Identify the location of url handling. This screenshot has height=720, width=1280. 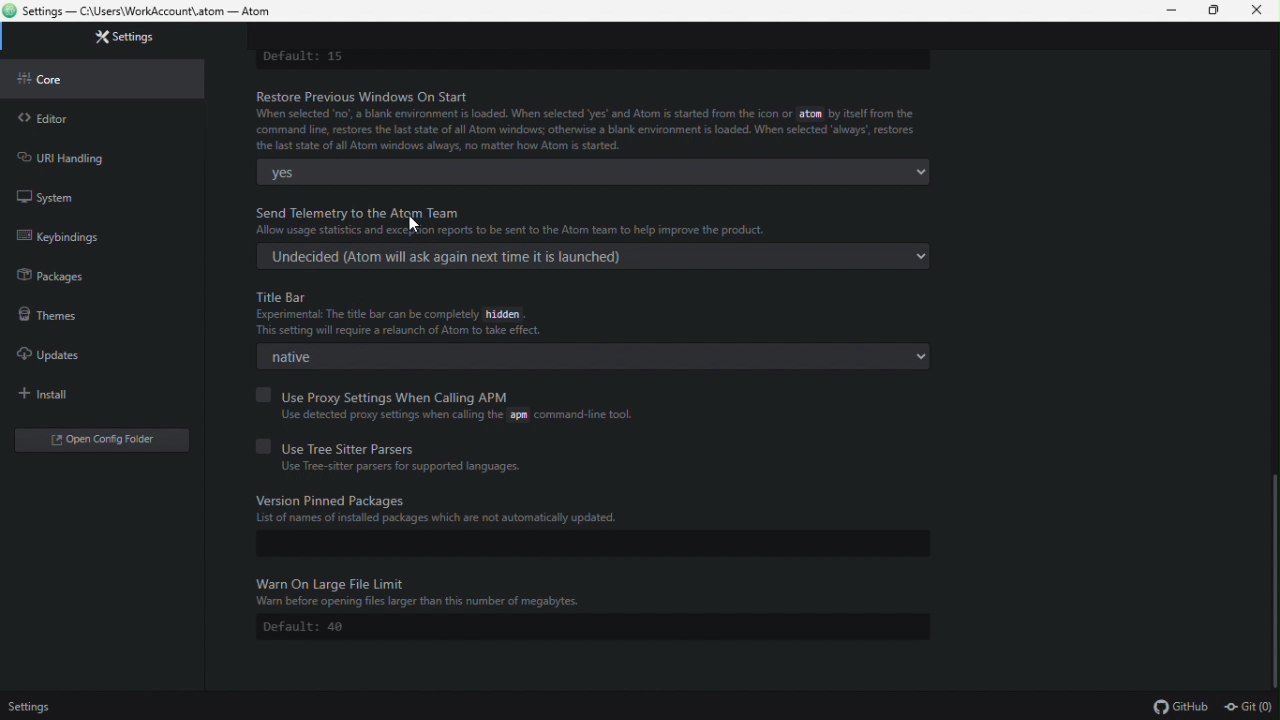
(66, 155).